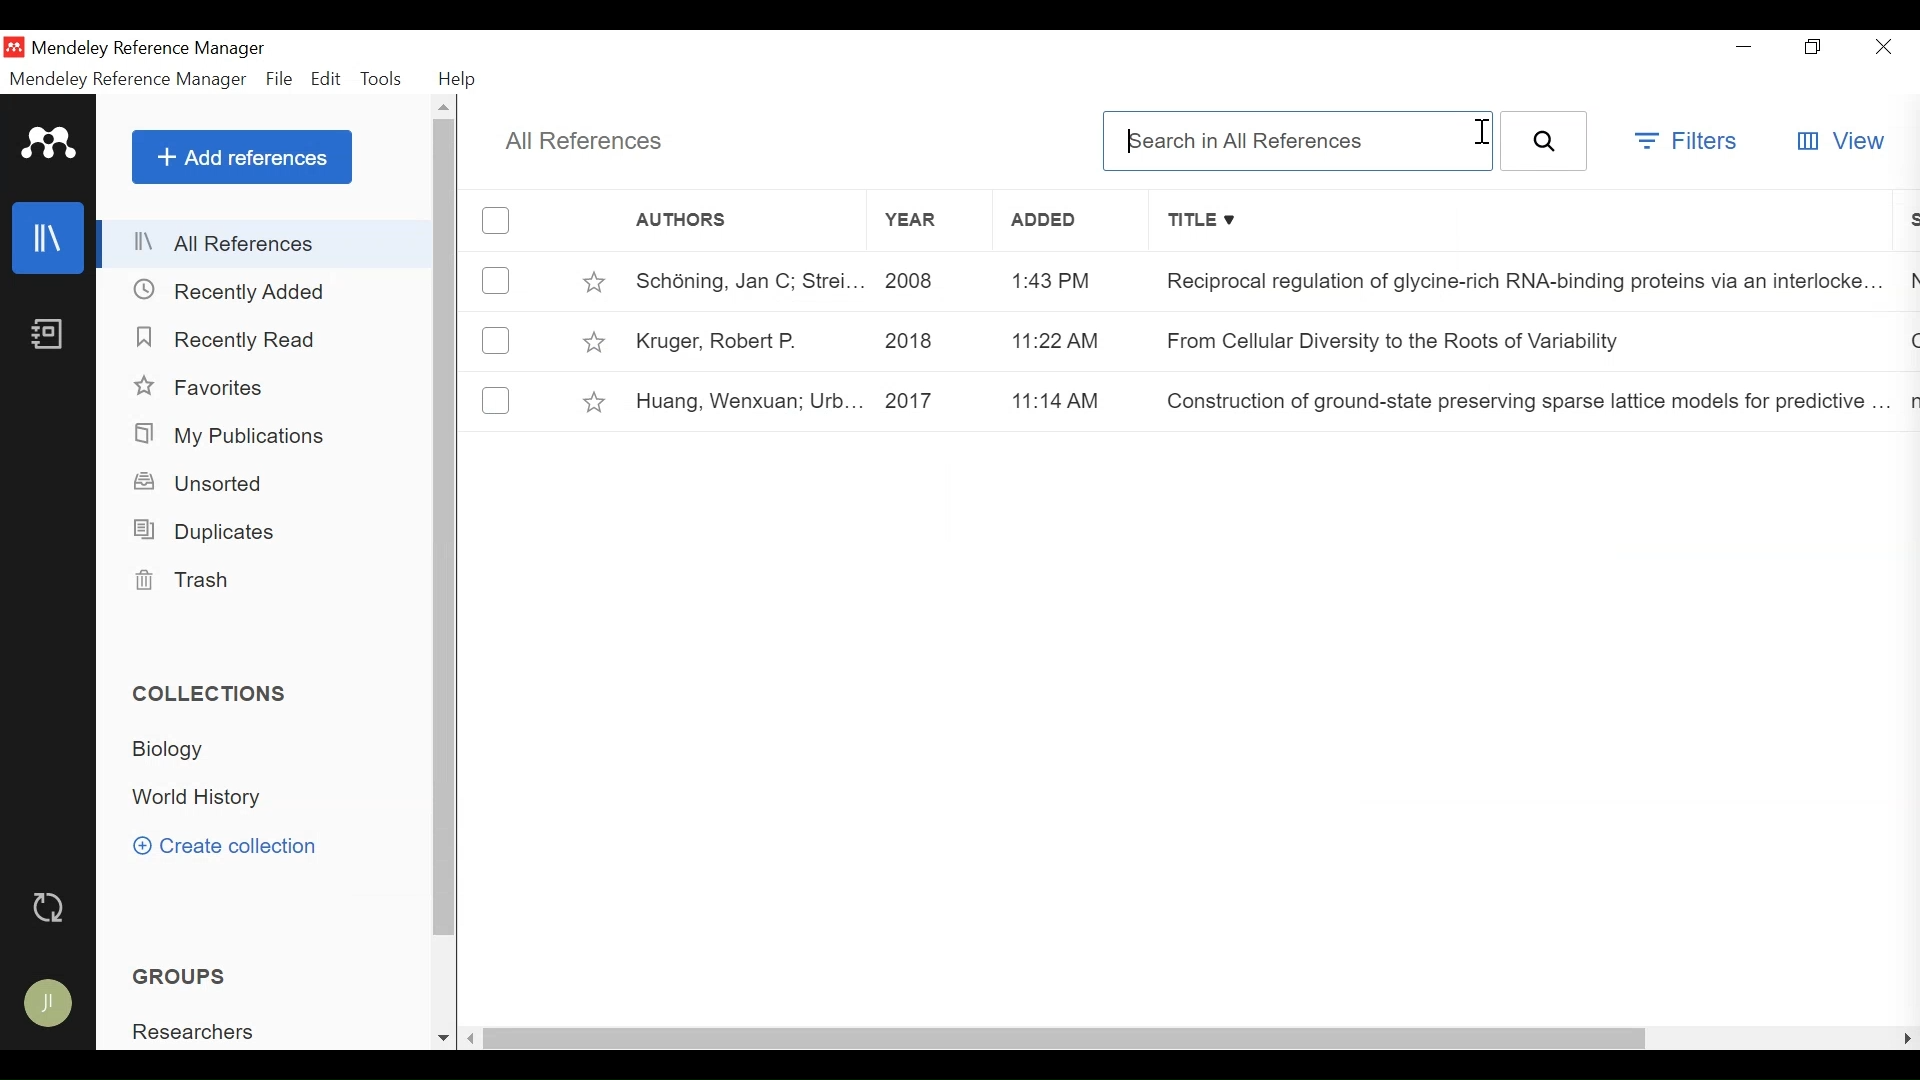 The width and height of the screenshot is (1920, 1080). I want to click on From Cellular Diversity to the Roots of Variability, so click(1398, 339).